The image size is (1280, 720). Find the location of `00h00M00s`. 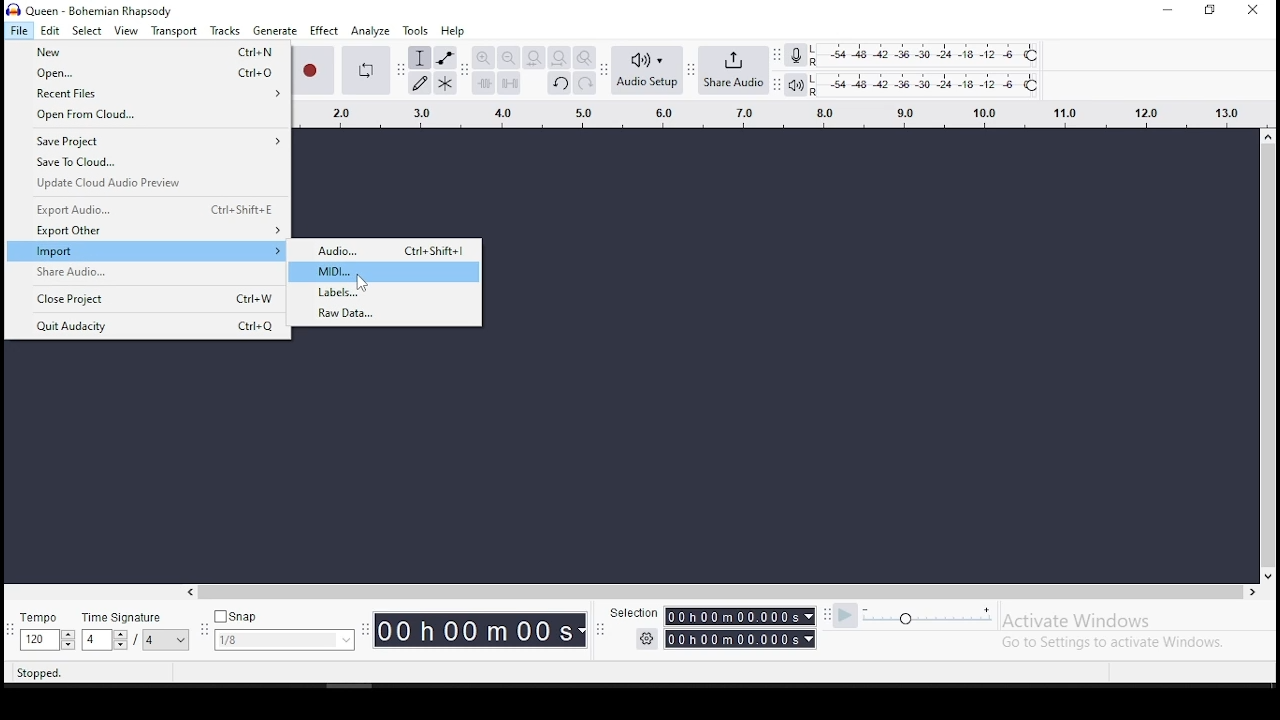

00h00M00s is located at coordinates (480, 630).